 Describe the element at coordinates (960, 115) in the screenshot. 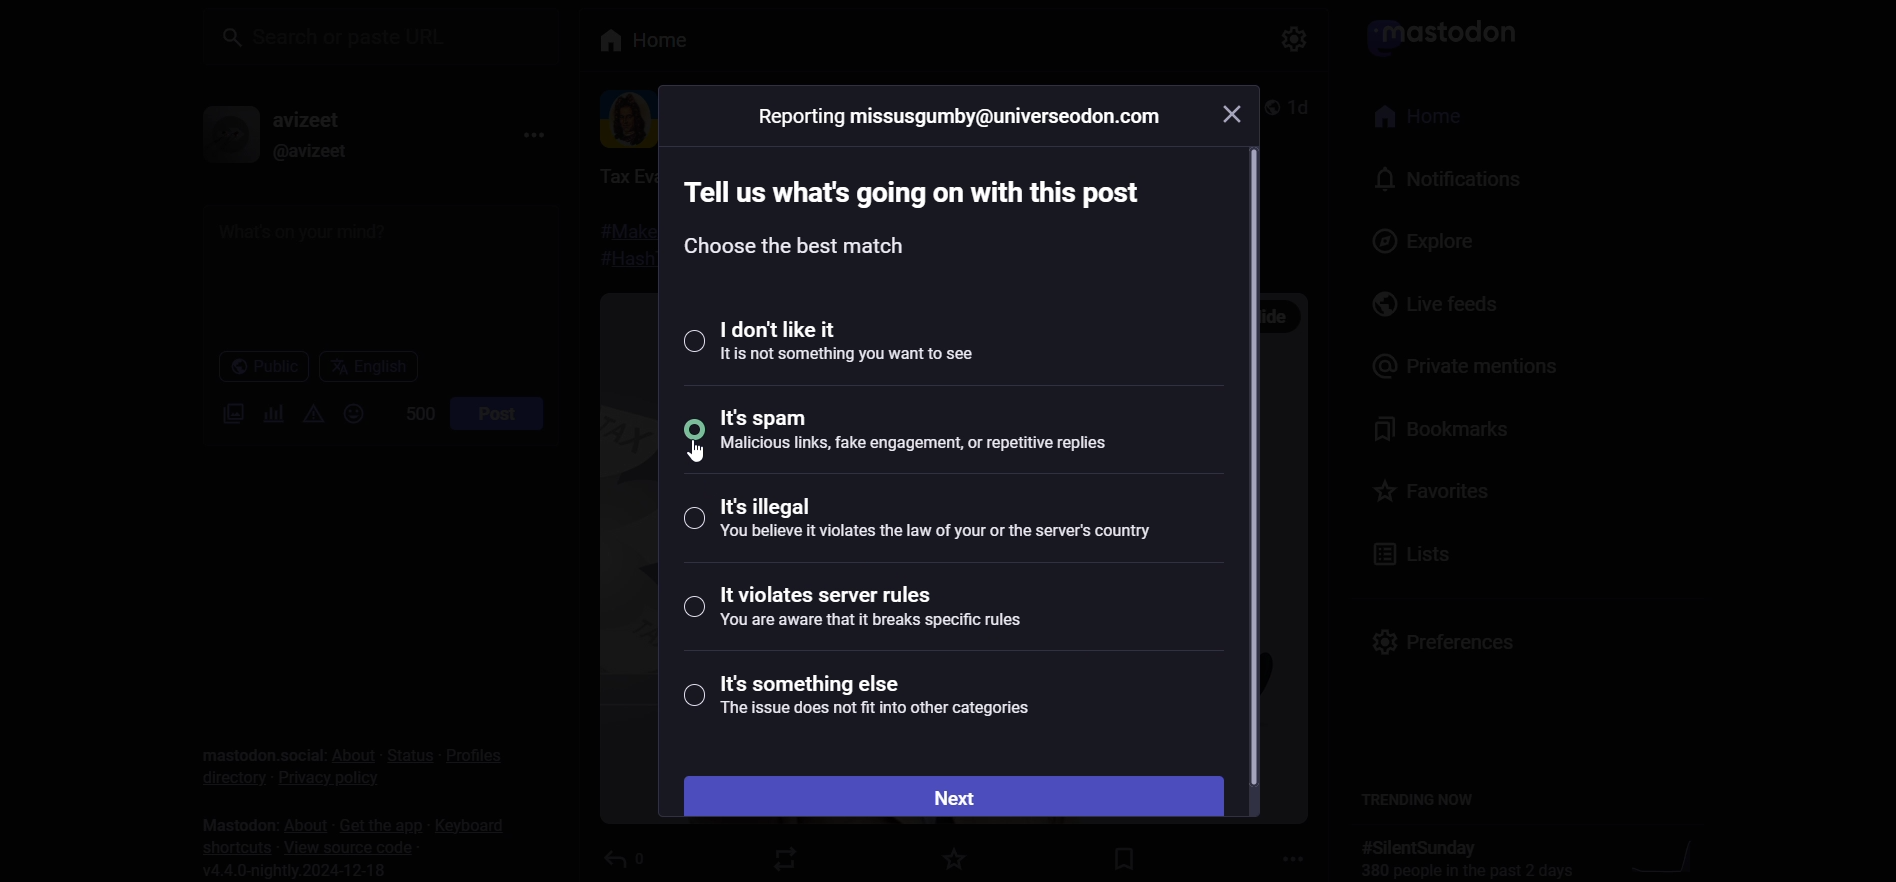

I see `information` at that location.